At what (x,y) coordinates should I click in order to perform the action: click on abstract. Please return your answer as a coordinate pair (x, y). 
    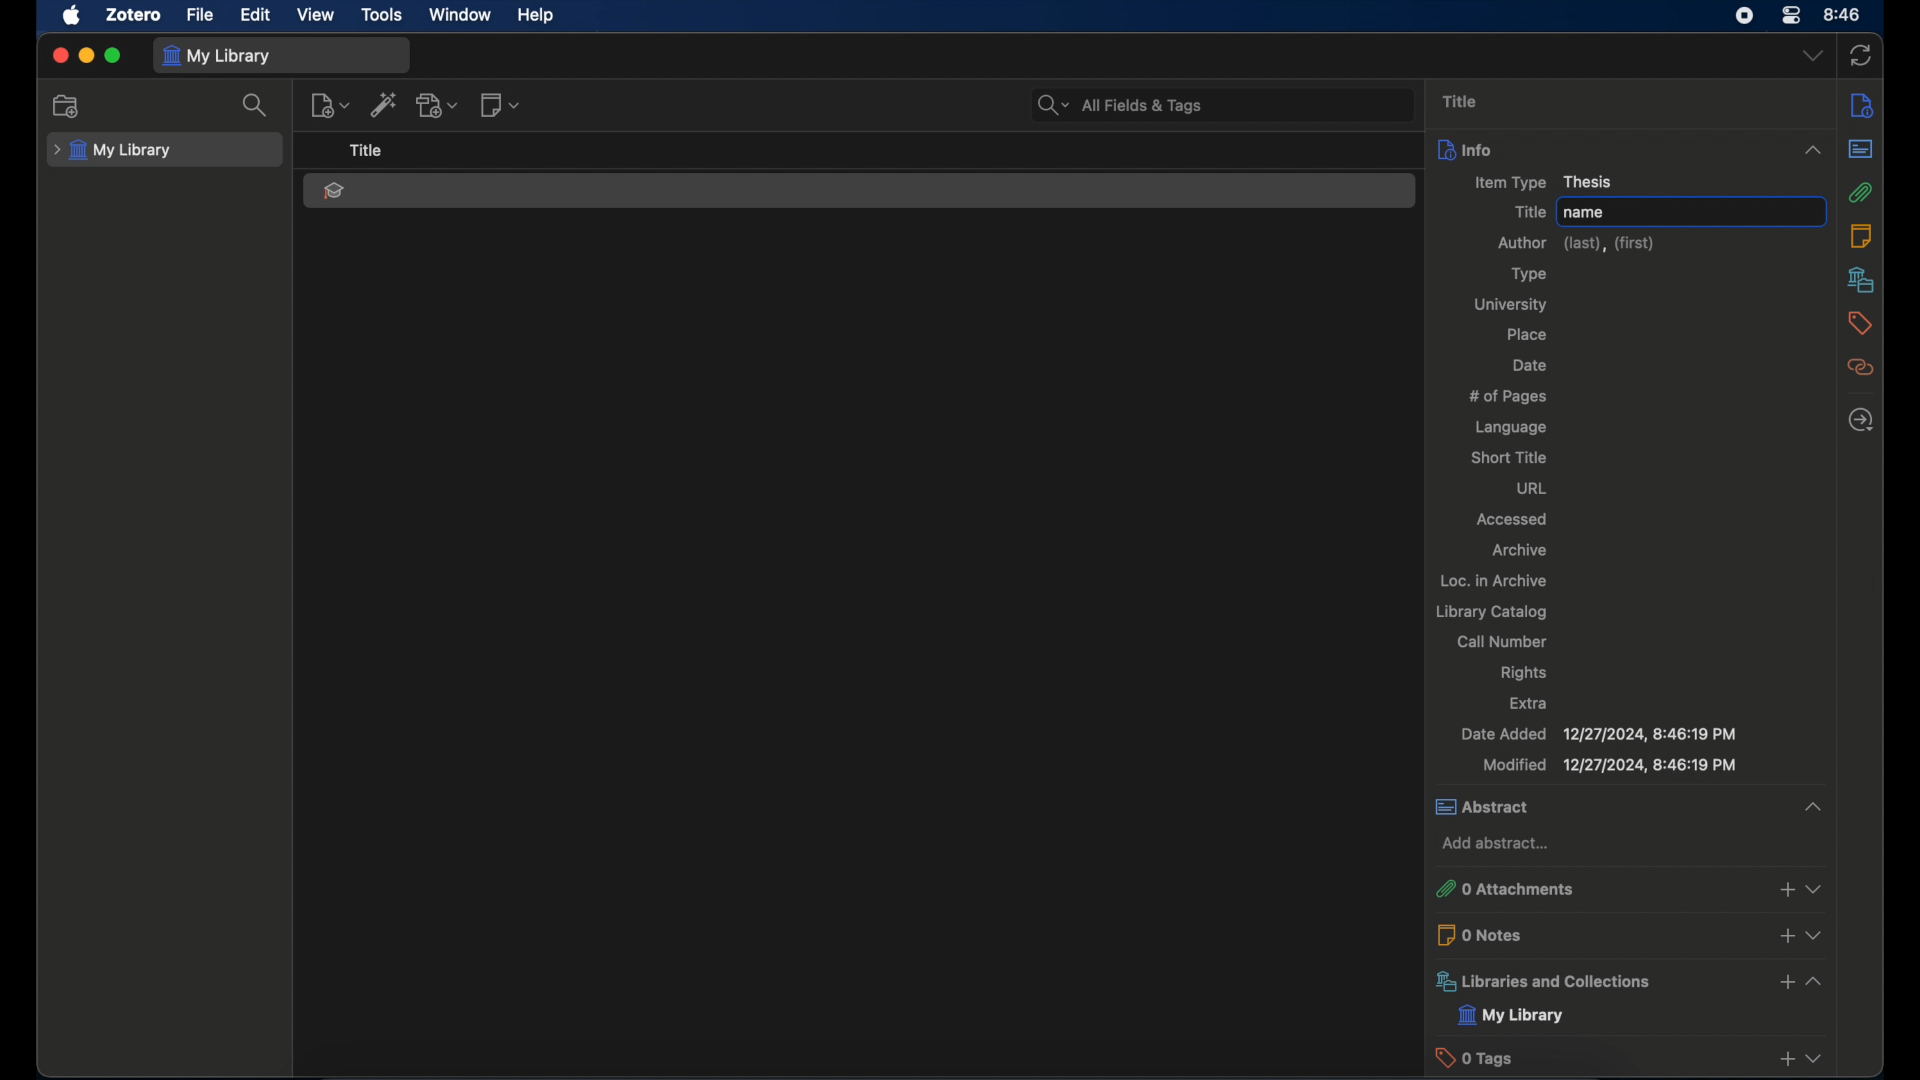
    Looking at the image, I should click on (1597, 806).